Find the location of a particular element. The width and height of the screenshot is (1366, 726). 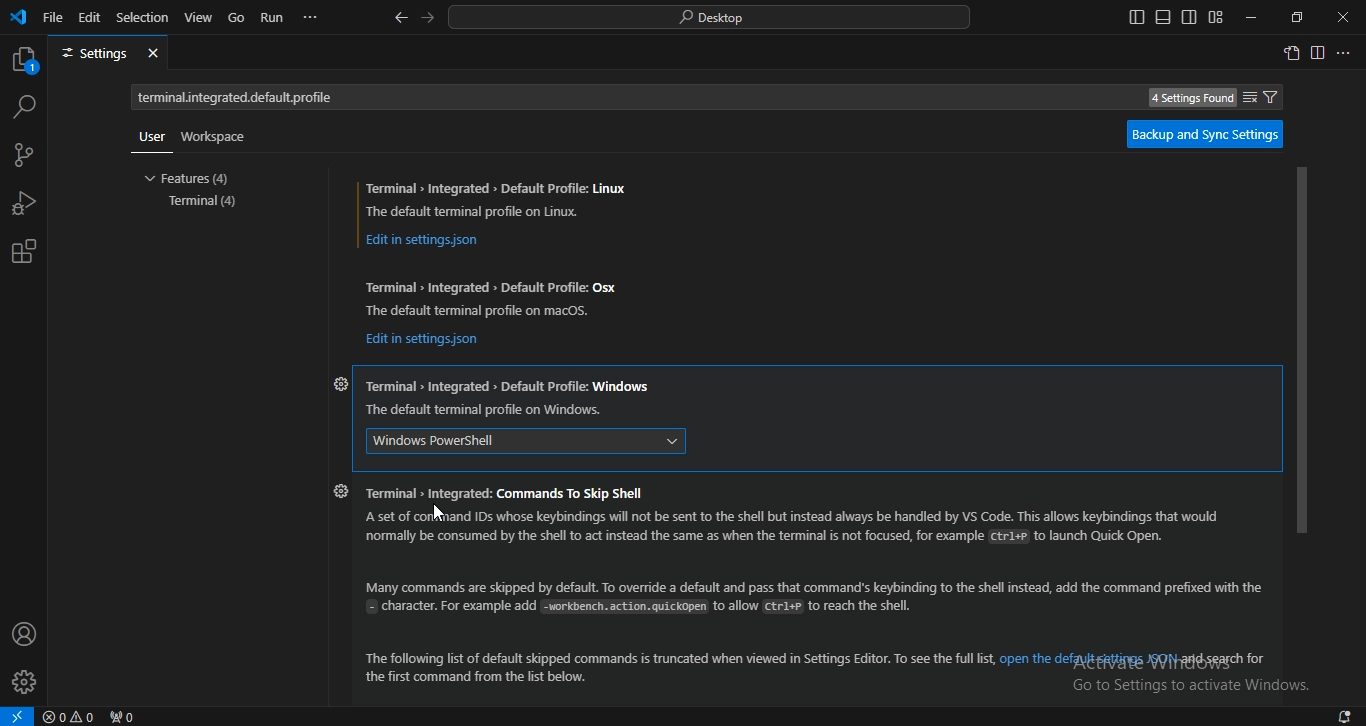

terminal.integrated.default.ptofile is located at coordinates (236, 97).